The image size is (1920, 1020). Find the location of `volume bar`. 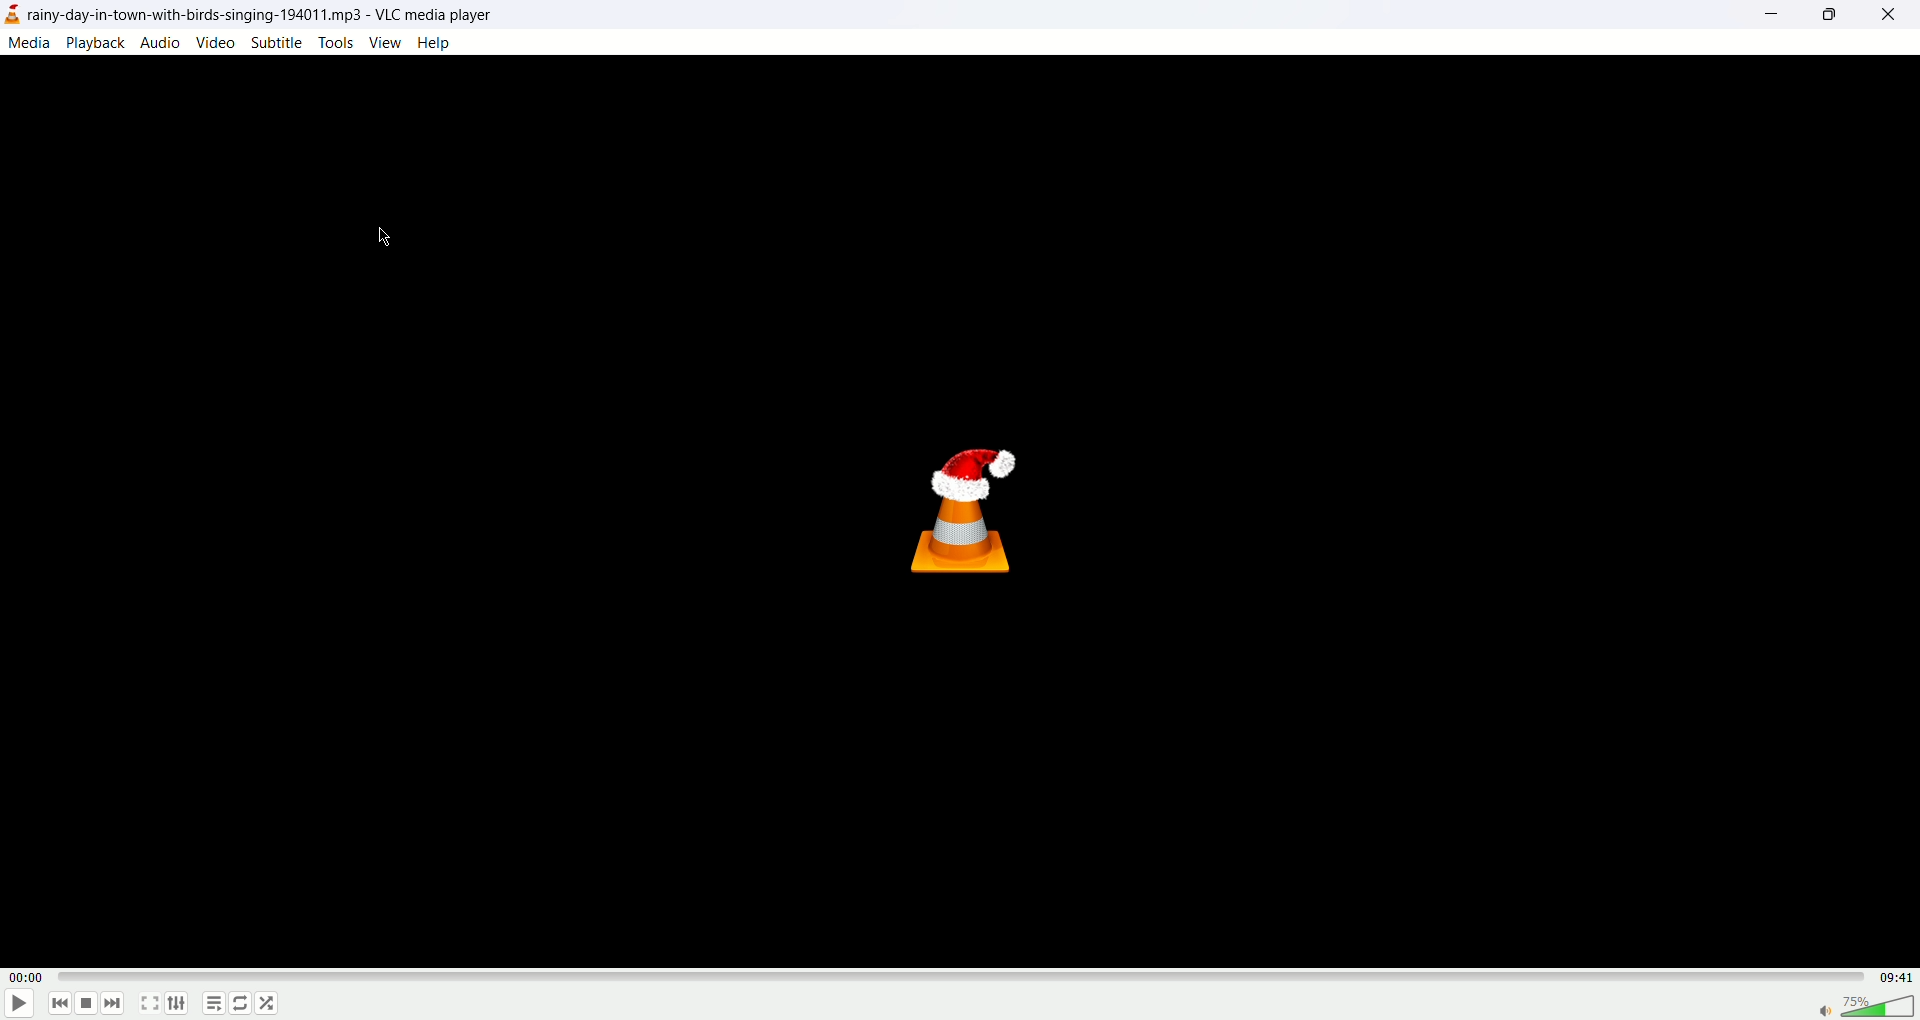

volume bar is located at coordinates (1867, 1005).